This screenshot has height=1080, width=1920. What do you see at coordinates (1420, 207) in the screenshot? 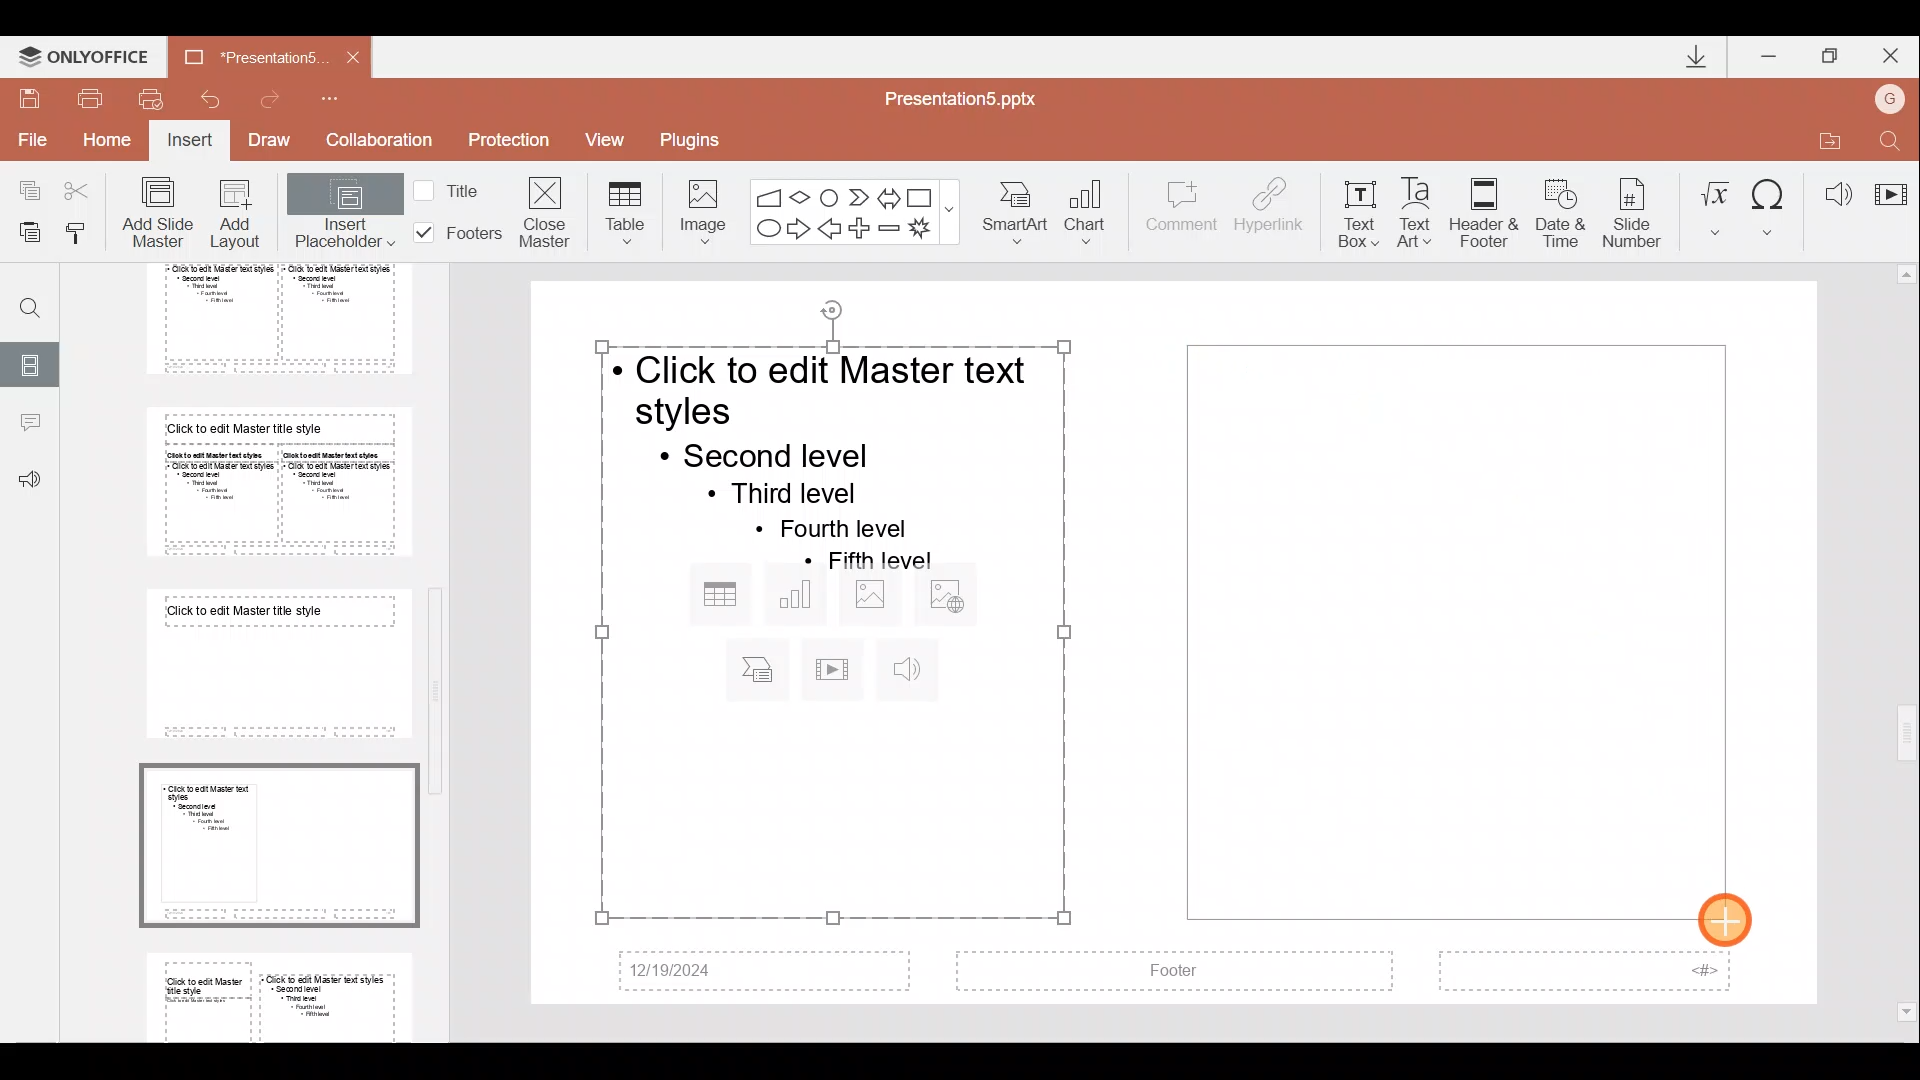
I see `Text Art` at bounding box center [1420, 207].